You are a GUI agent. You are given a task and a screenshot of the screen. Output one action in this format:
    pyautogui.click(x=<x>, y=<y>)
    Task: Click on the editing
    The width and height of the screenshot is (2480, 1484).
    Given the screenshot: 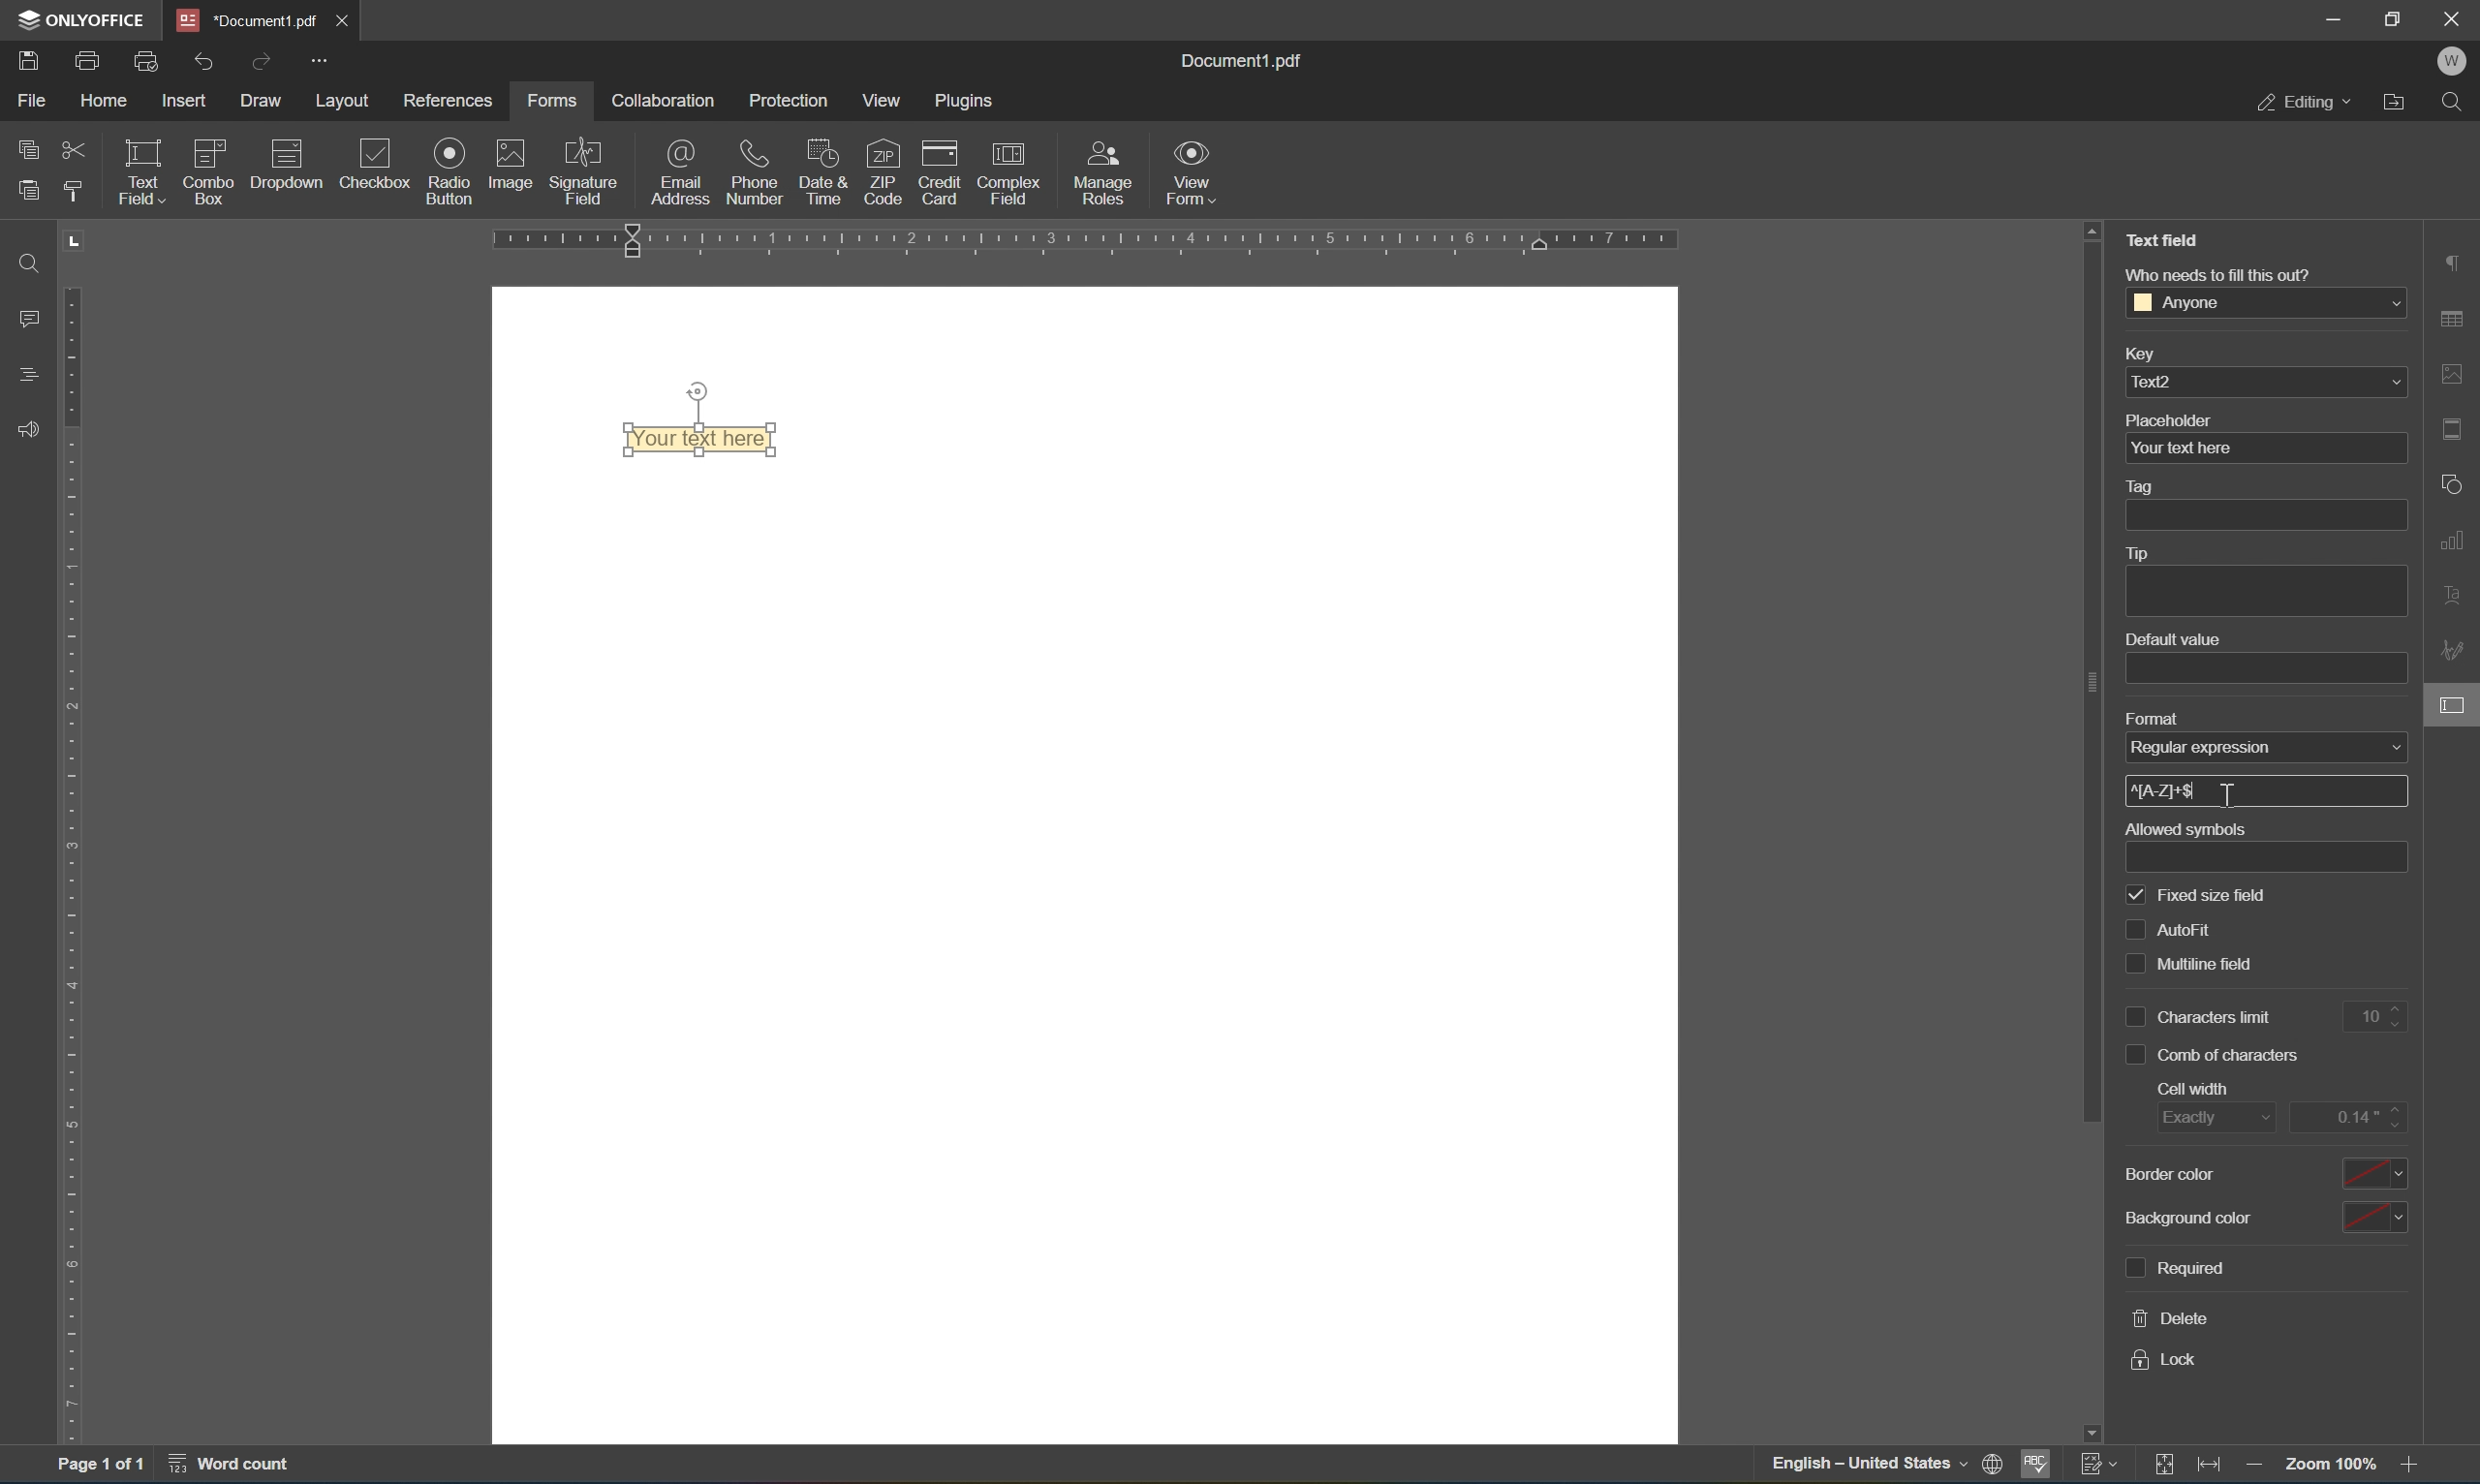 What is the action you would take?
    pyautogui.click(x=2300, y=103)
    